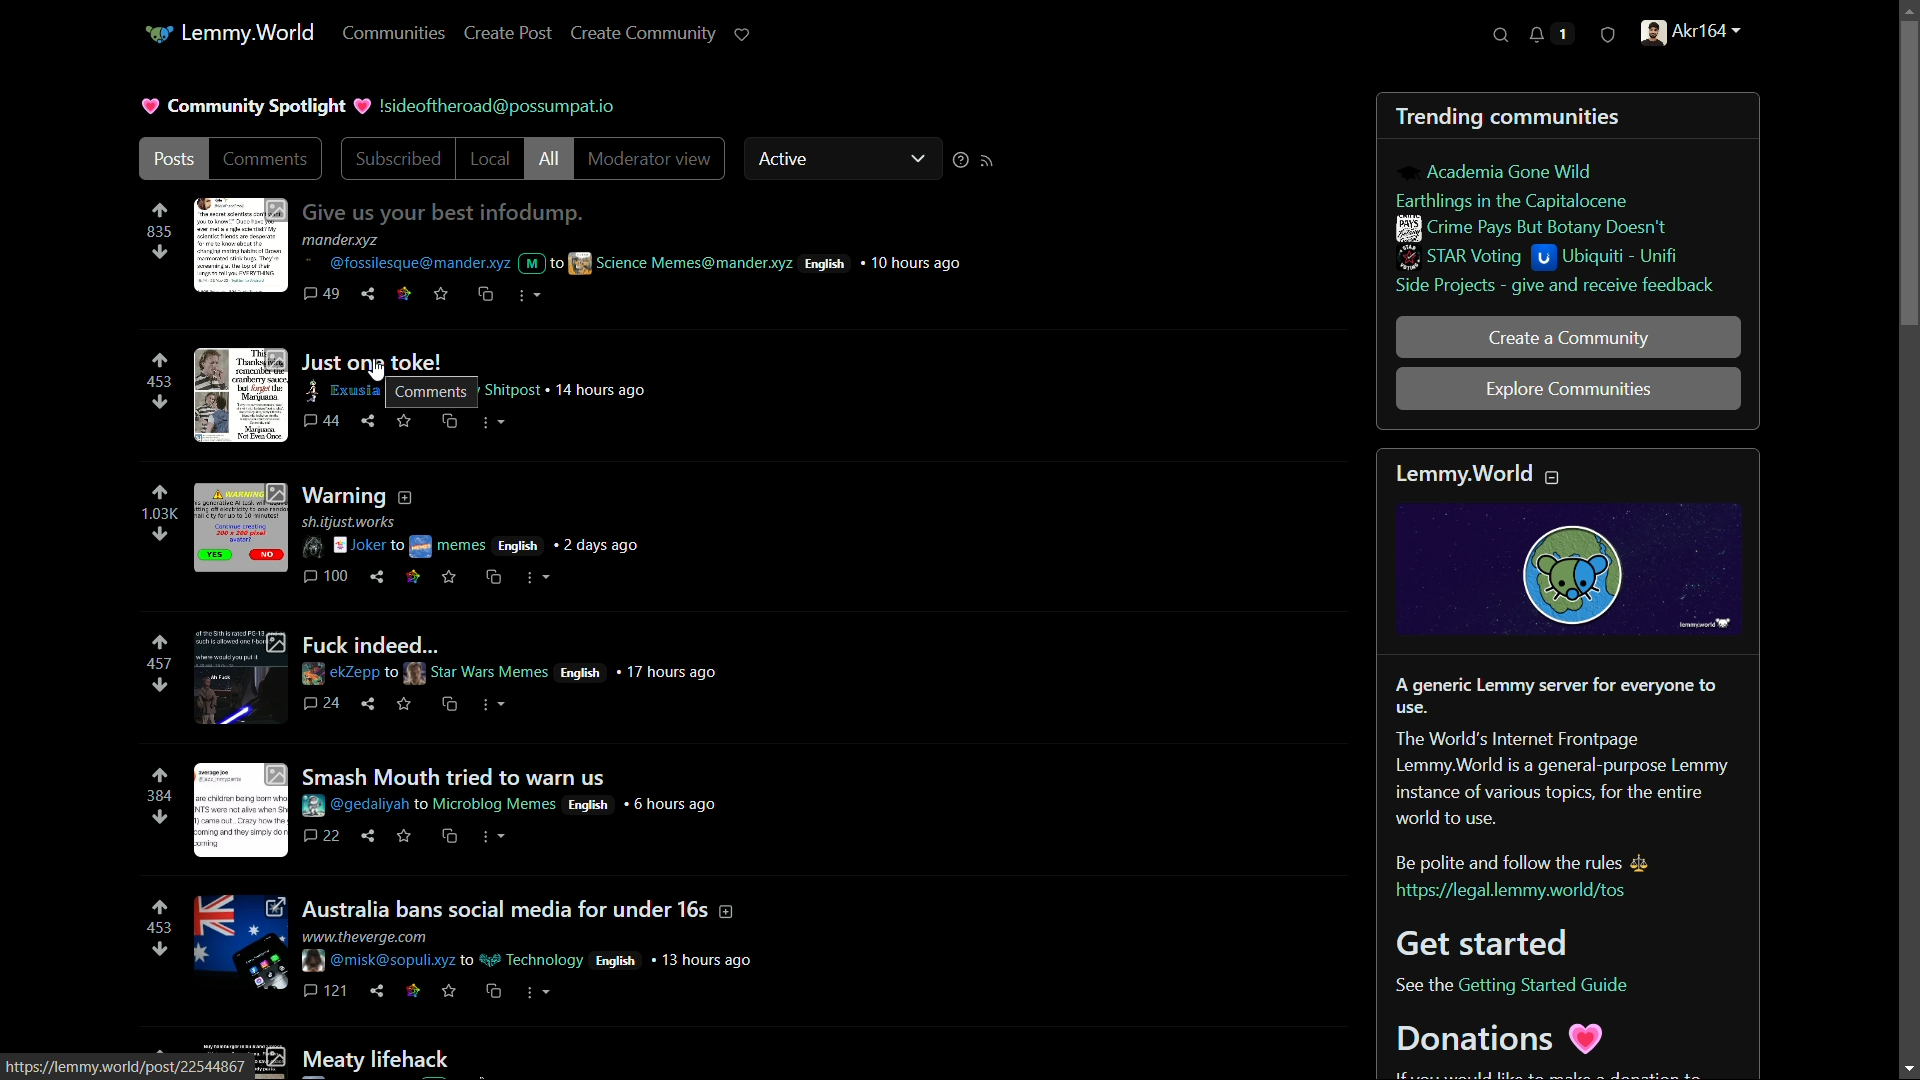  I want to click on save, so click(406, 836).